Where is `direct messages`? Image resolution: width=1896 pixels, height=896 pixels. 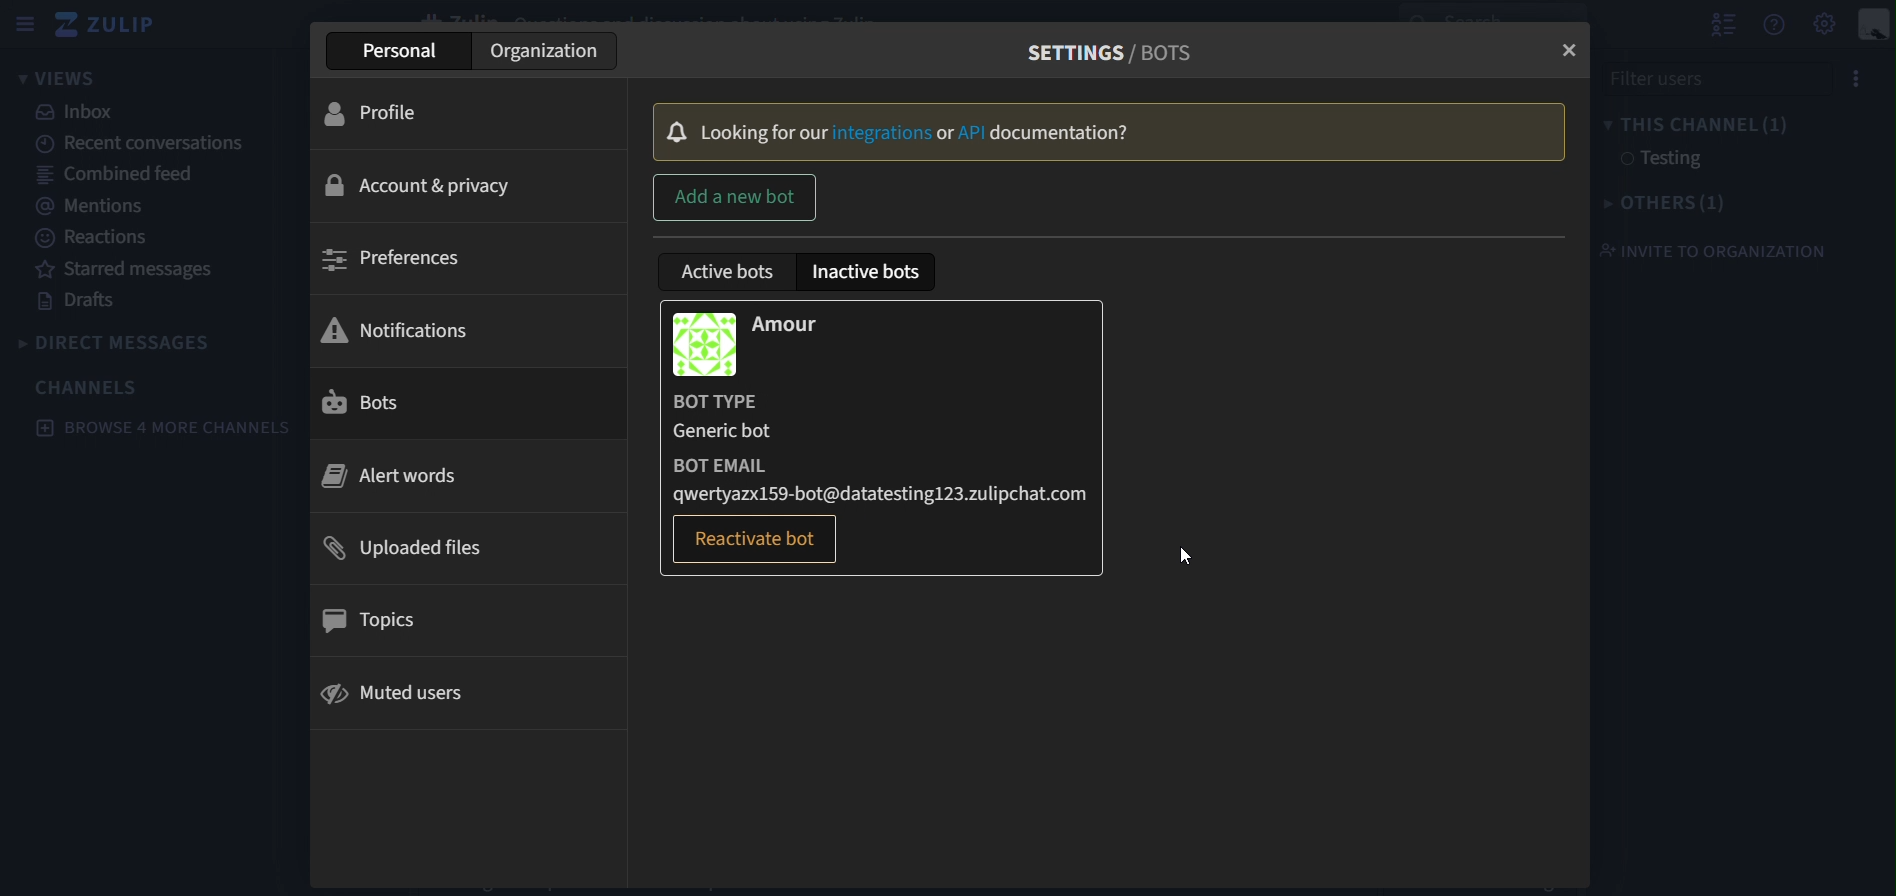
direct messages is located at coordinates (142, 342).